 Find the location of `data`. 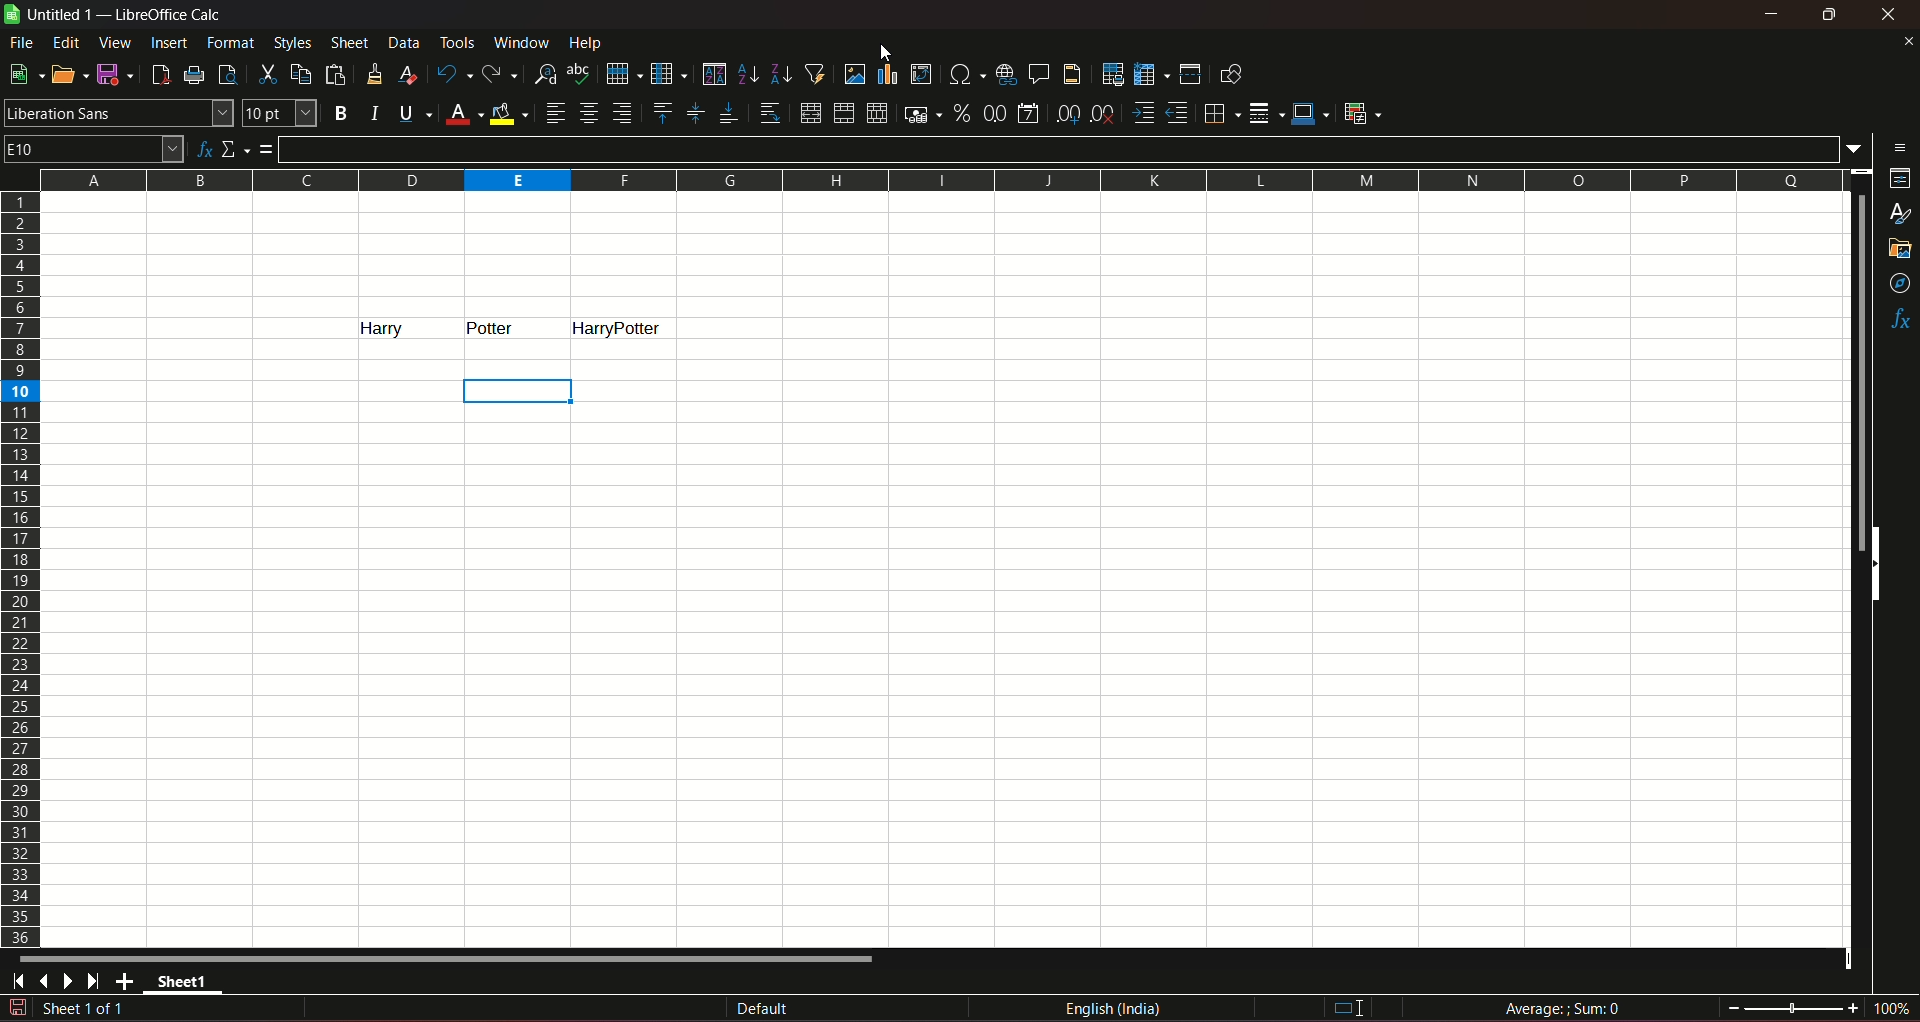

data is located at coordinates (404, 42).